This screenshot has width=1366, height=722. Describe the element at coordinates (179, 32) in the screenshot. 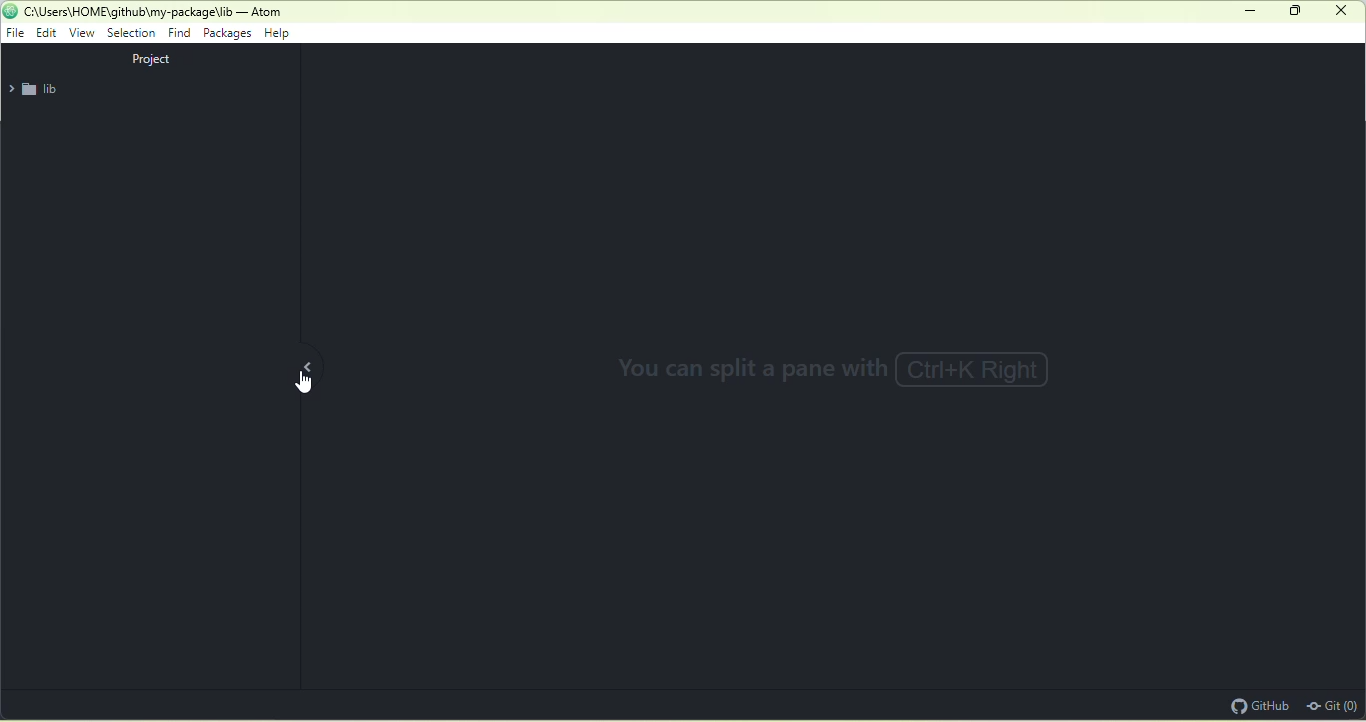

I see `find` at that location.